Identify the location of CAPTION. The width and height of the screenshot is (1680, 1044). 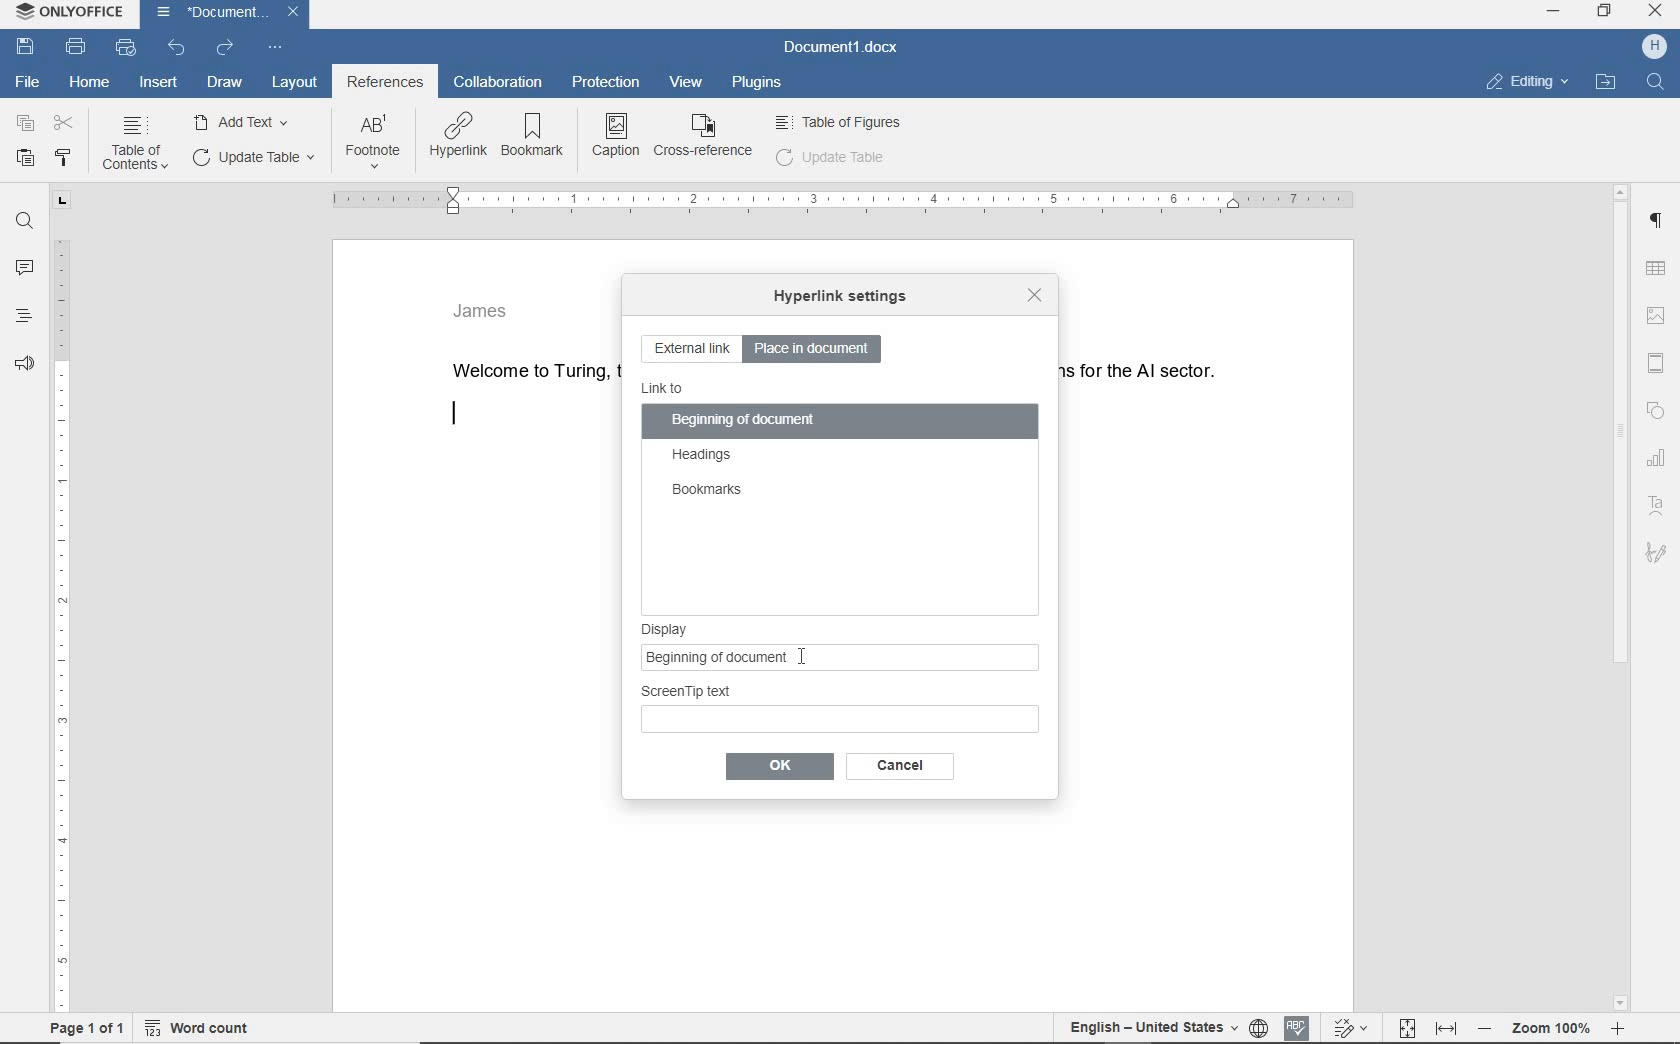
(617, 135).